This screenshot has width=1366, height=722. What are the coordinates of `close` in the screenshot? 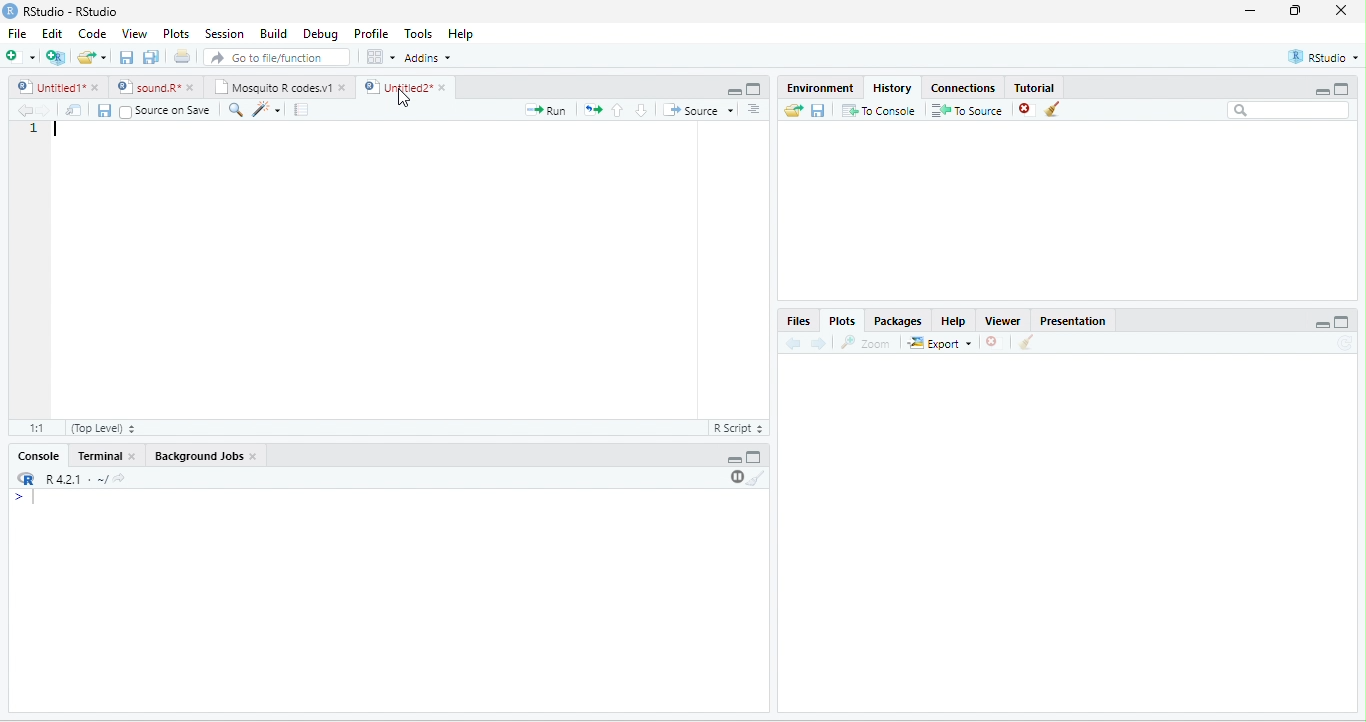 It's located at (192, 88).